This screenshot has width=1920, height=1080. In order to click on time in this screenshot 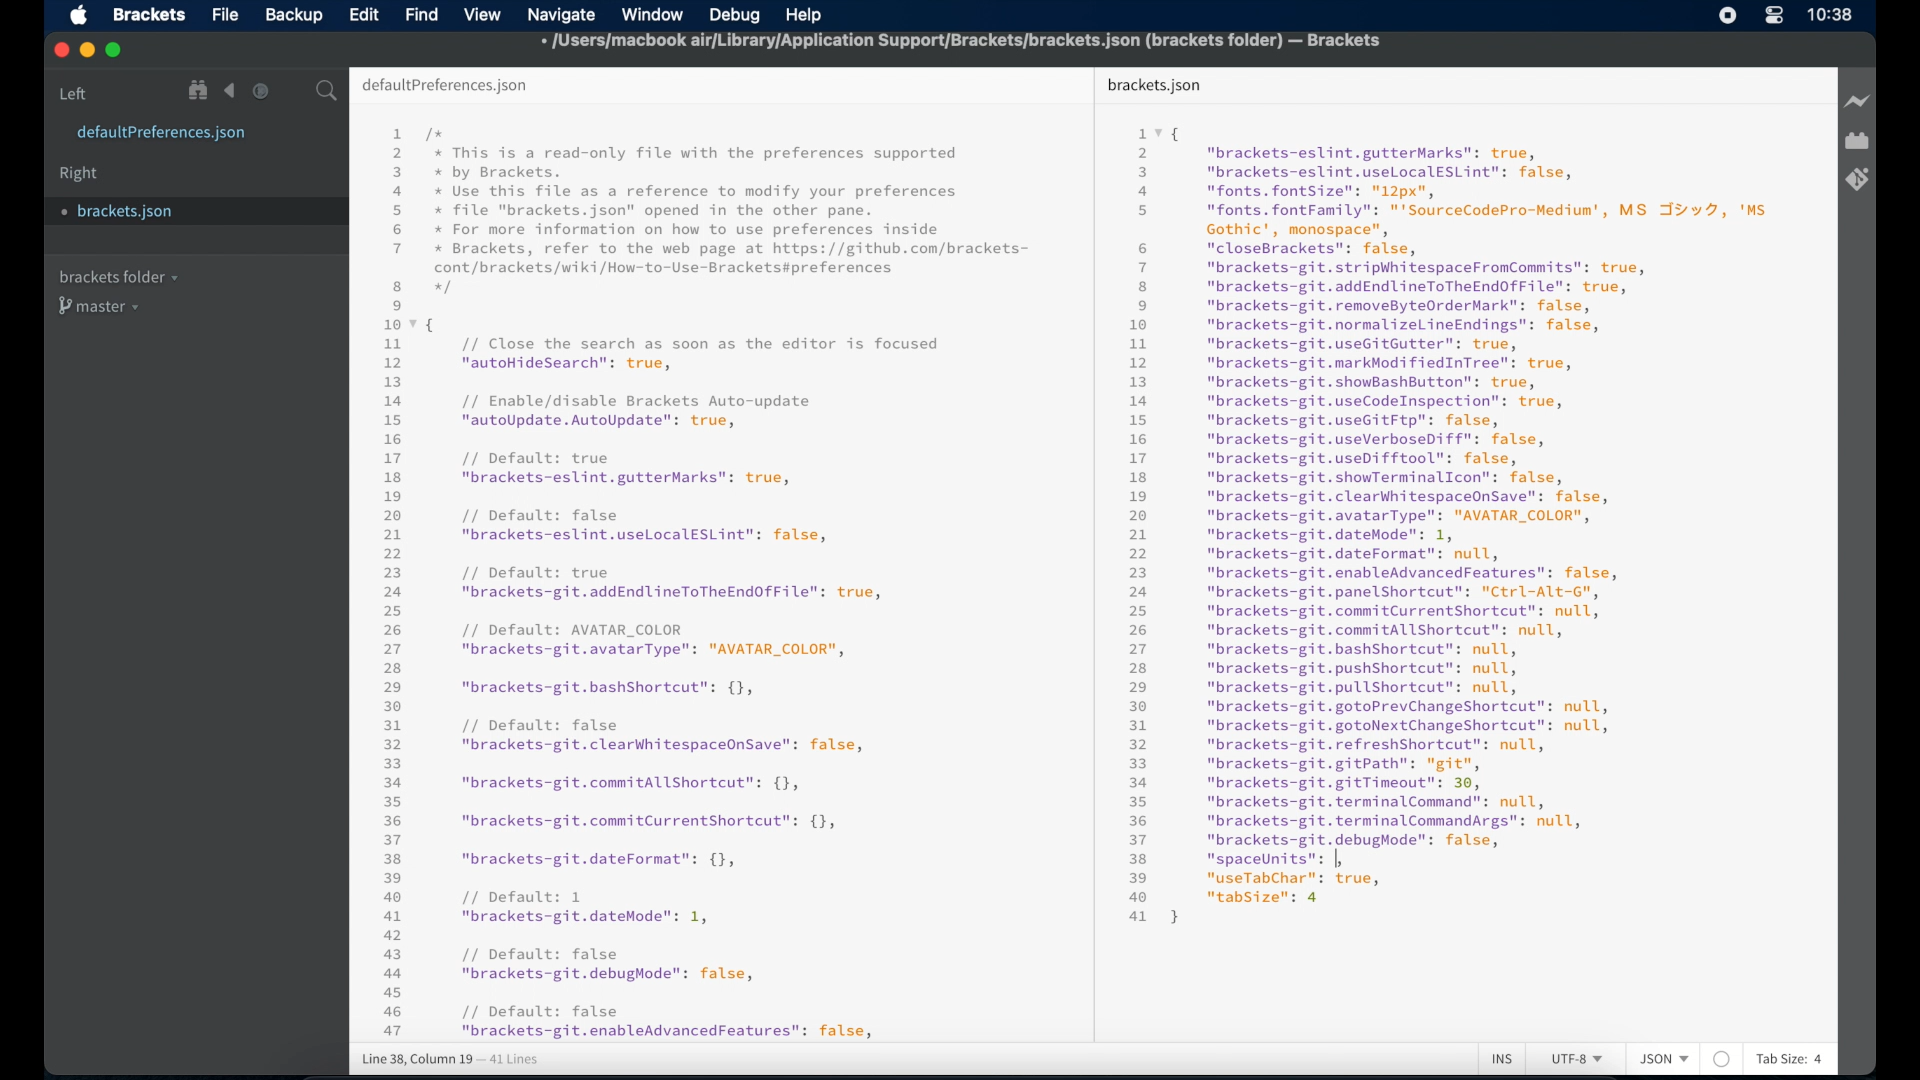, I will do `click(1830, 14)`.